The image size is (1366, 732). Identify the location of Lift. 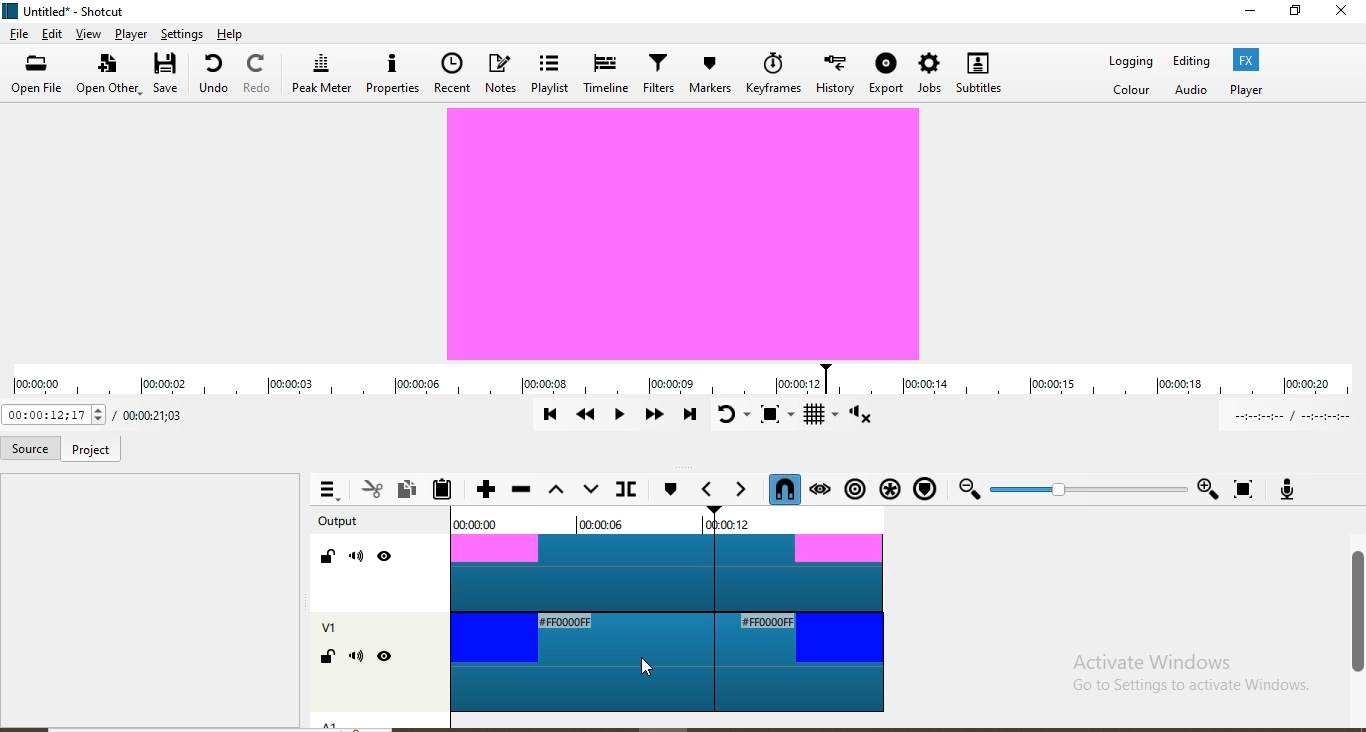
(559, 489).